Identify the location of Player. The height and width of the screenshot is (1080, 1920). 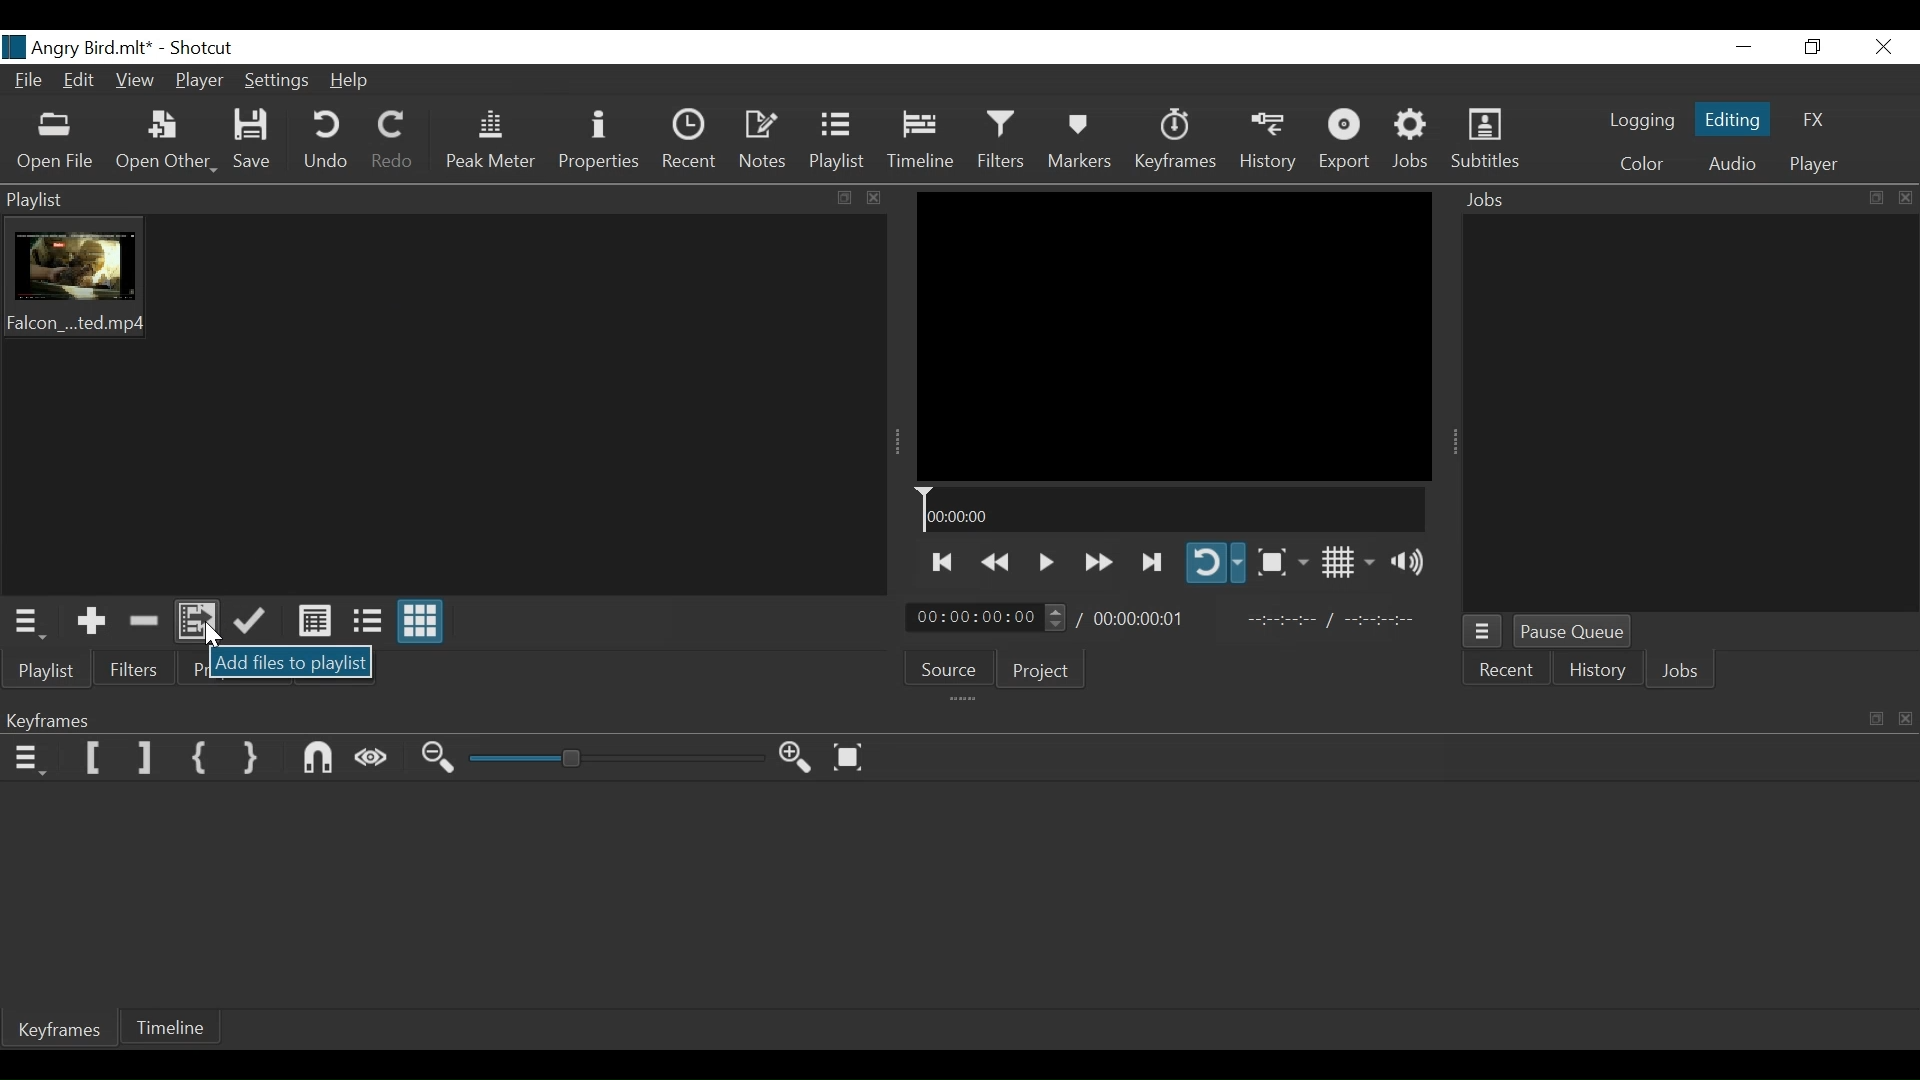
(1817, 164).